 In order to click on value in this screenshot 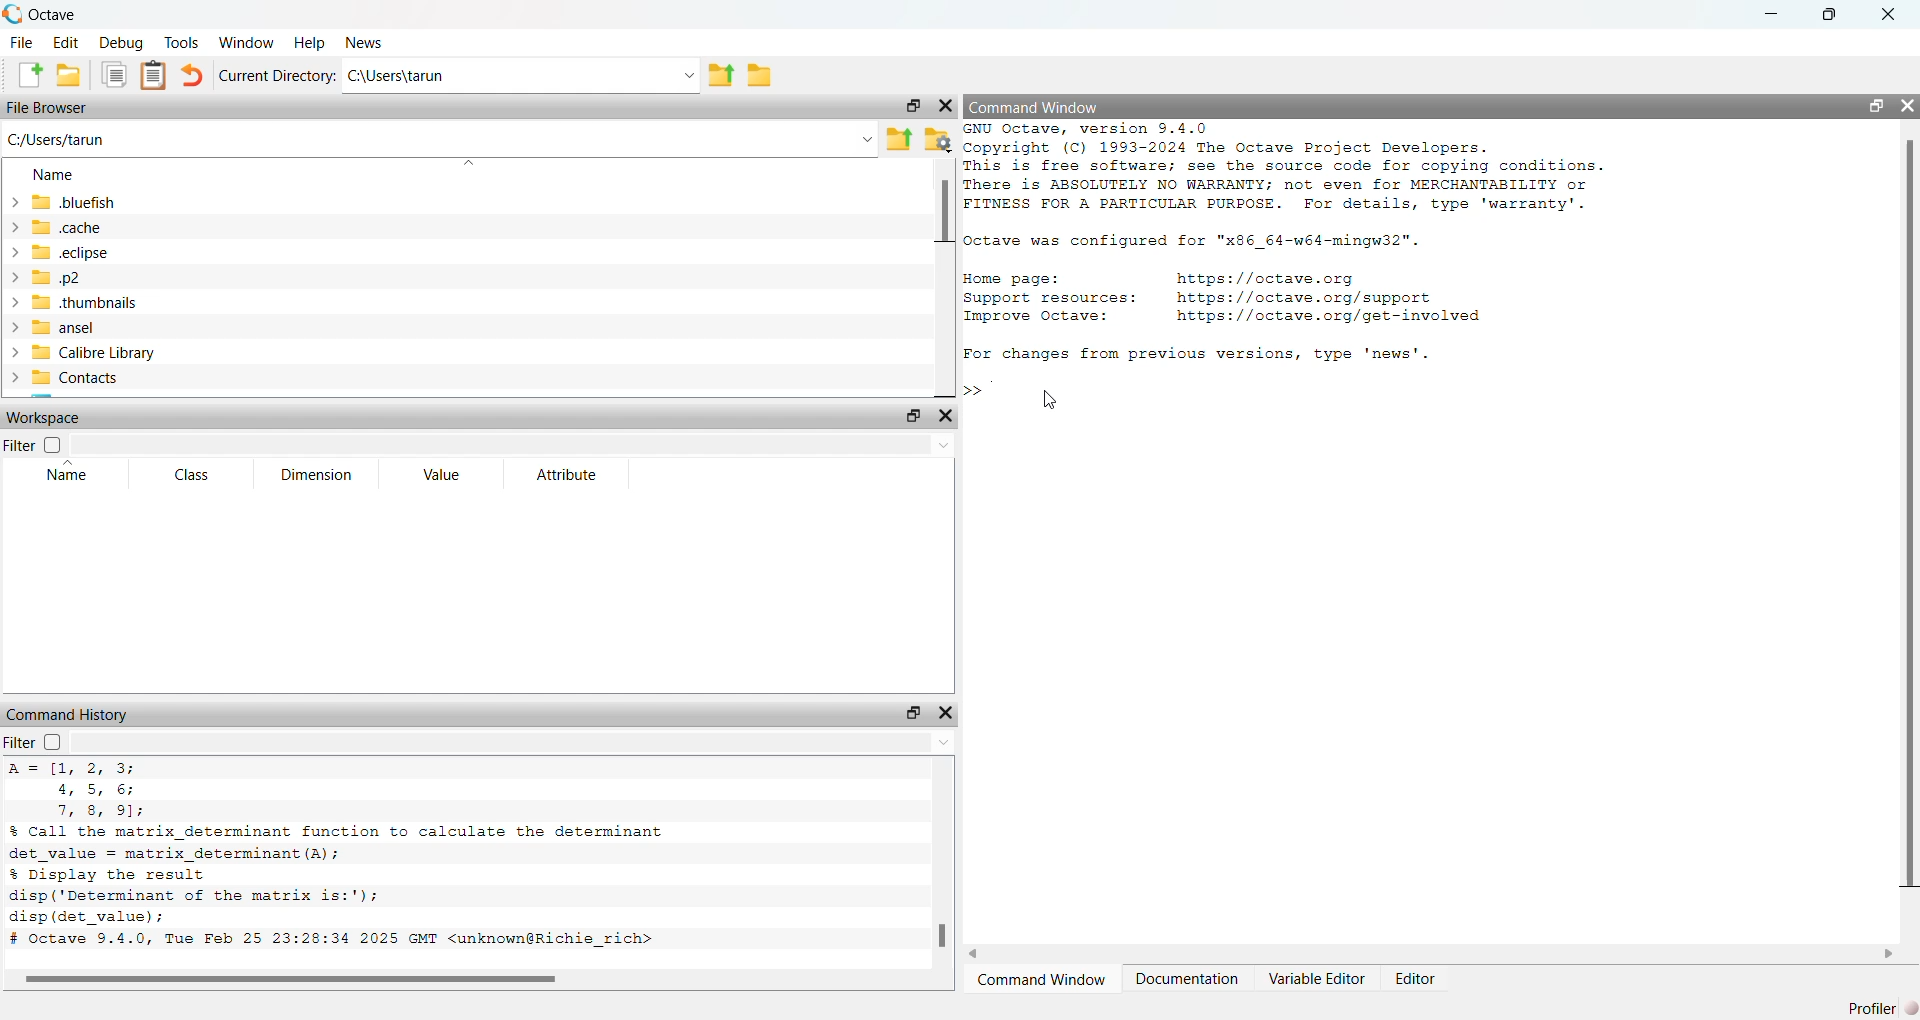, I will do `click(445, 476)`.